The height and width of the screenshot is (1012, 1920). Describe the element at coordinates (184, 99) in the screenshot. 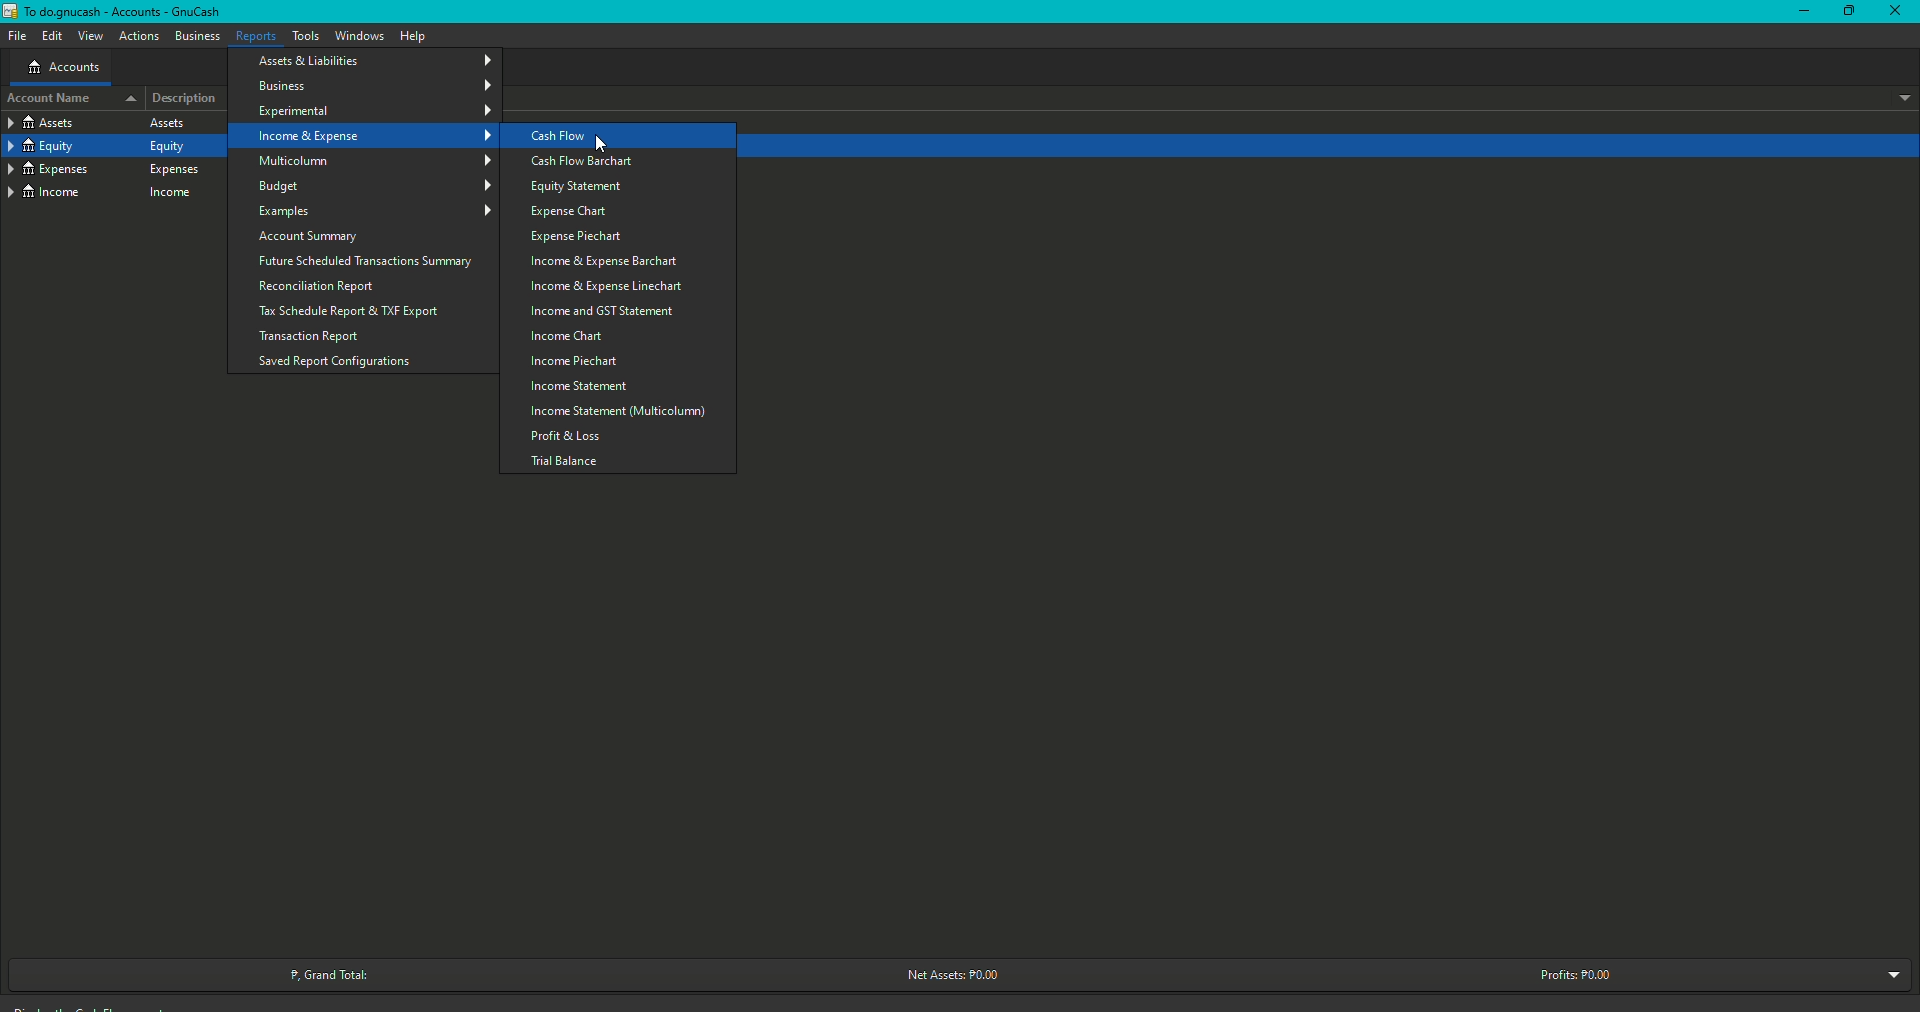

I see `Description` at that location.